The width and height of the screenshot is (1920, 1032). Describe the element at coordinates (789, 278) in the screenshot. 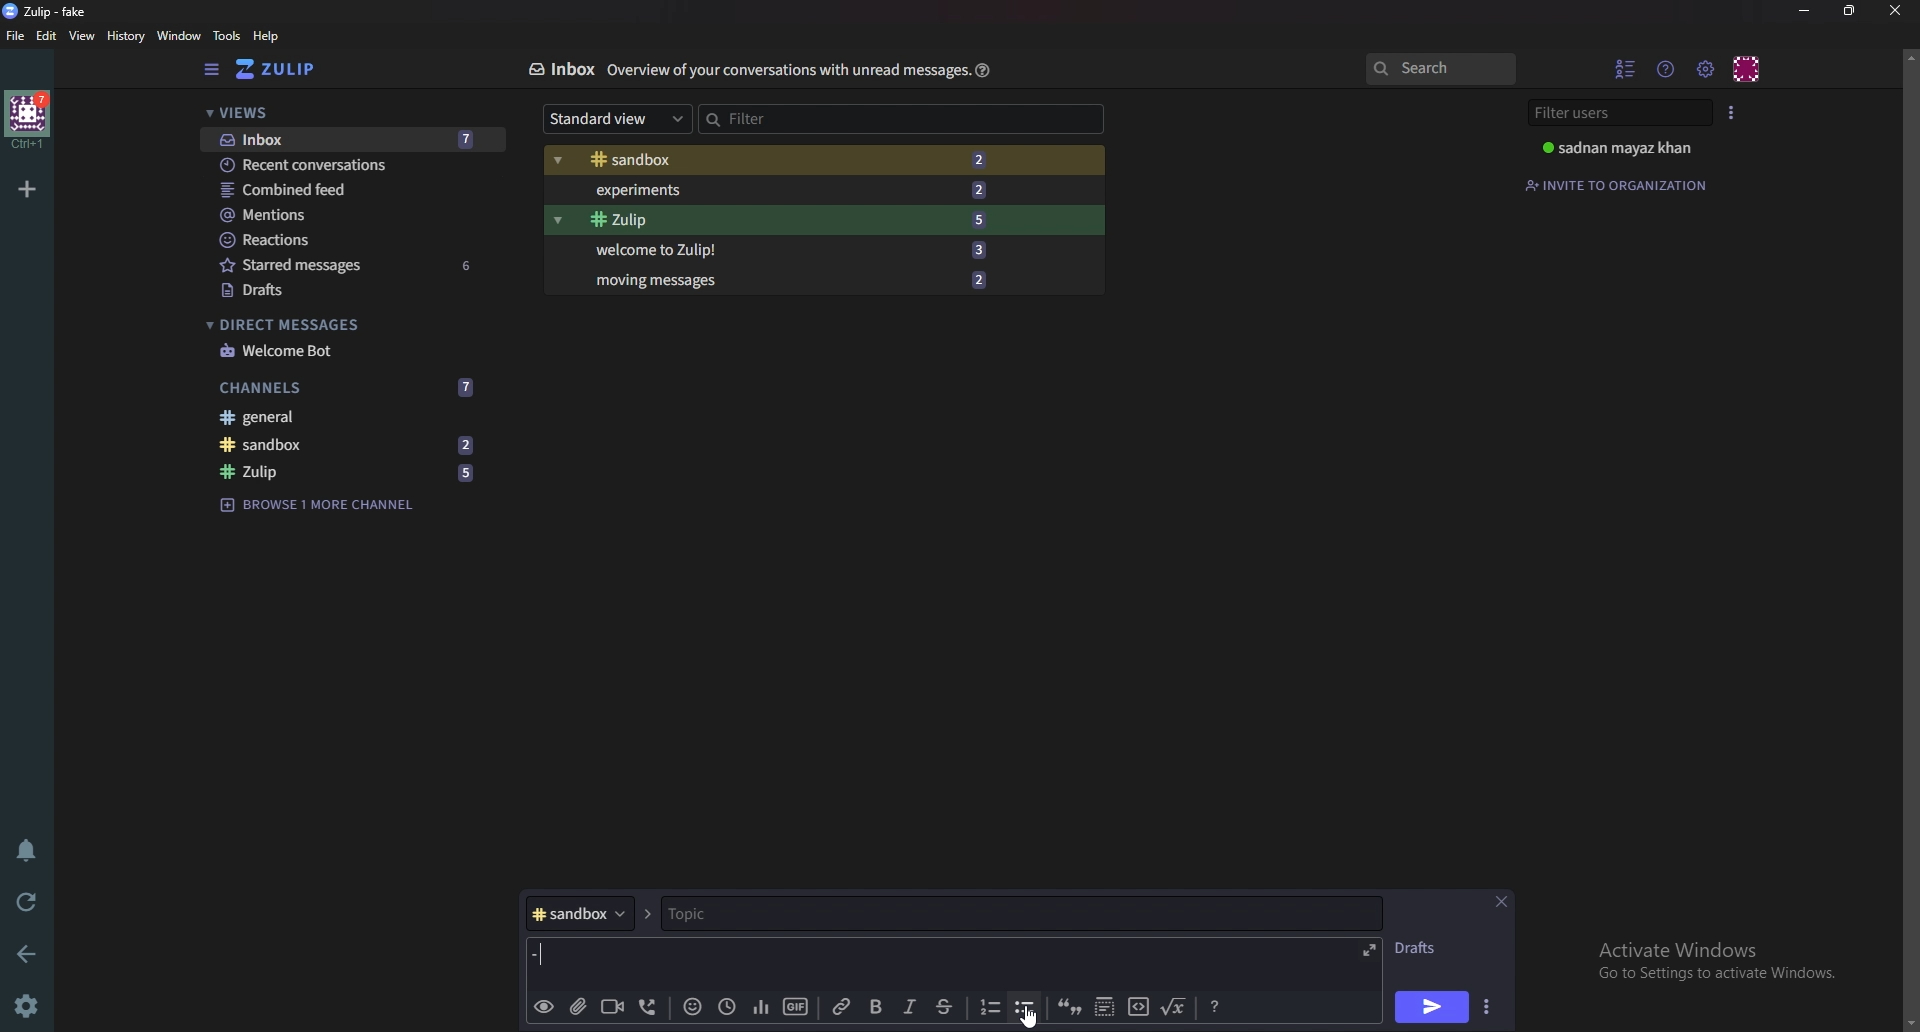

I see `Moving messages` at that location.